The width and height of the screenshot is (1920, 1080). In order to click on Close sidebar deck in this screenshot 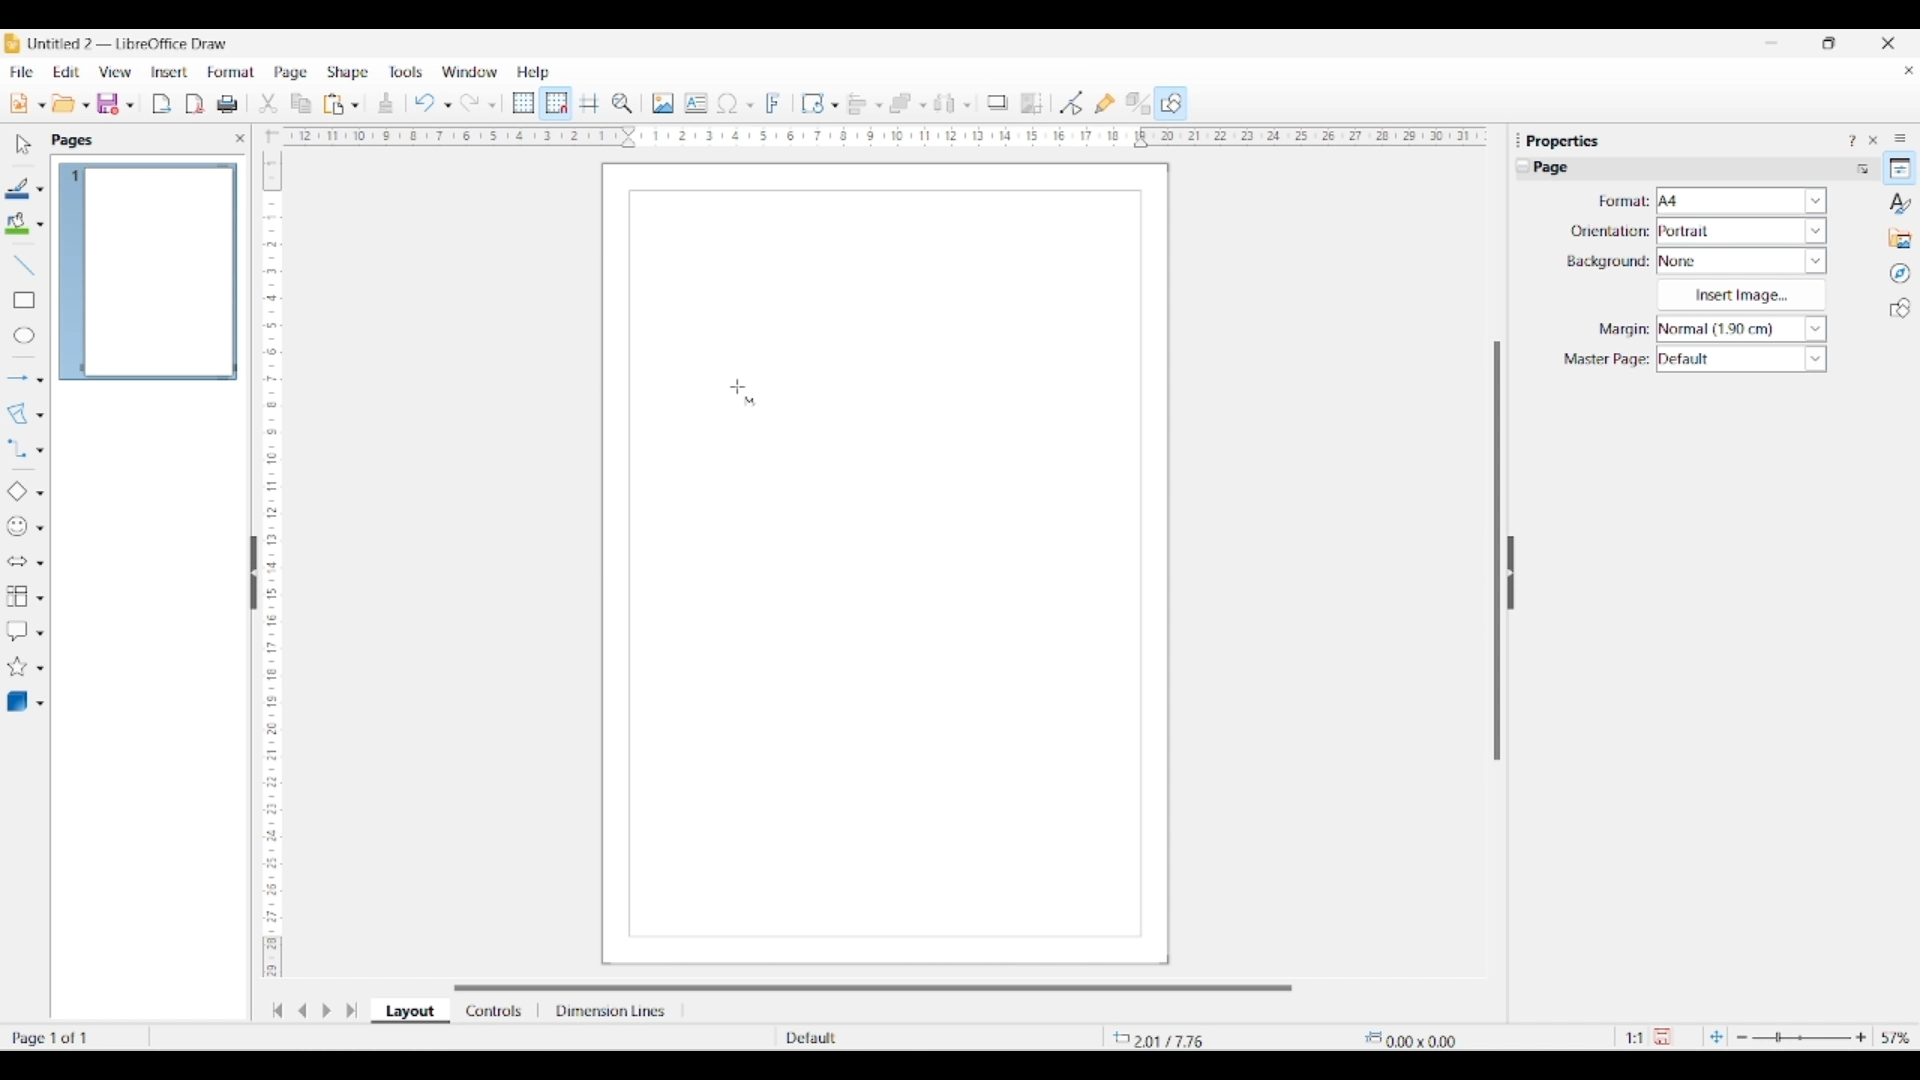, I will do `click(1873, 140)`.